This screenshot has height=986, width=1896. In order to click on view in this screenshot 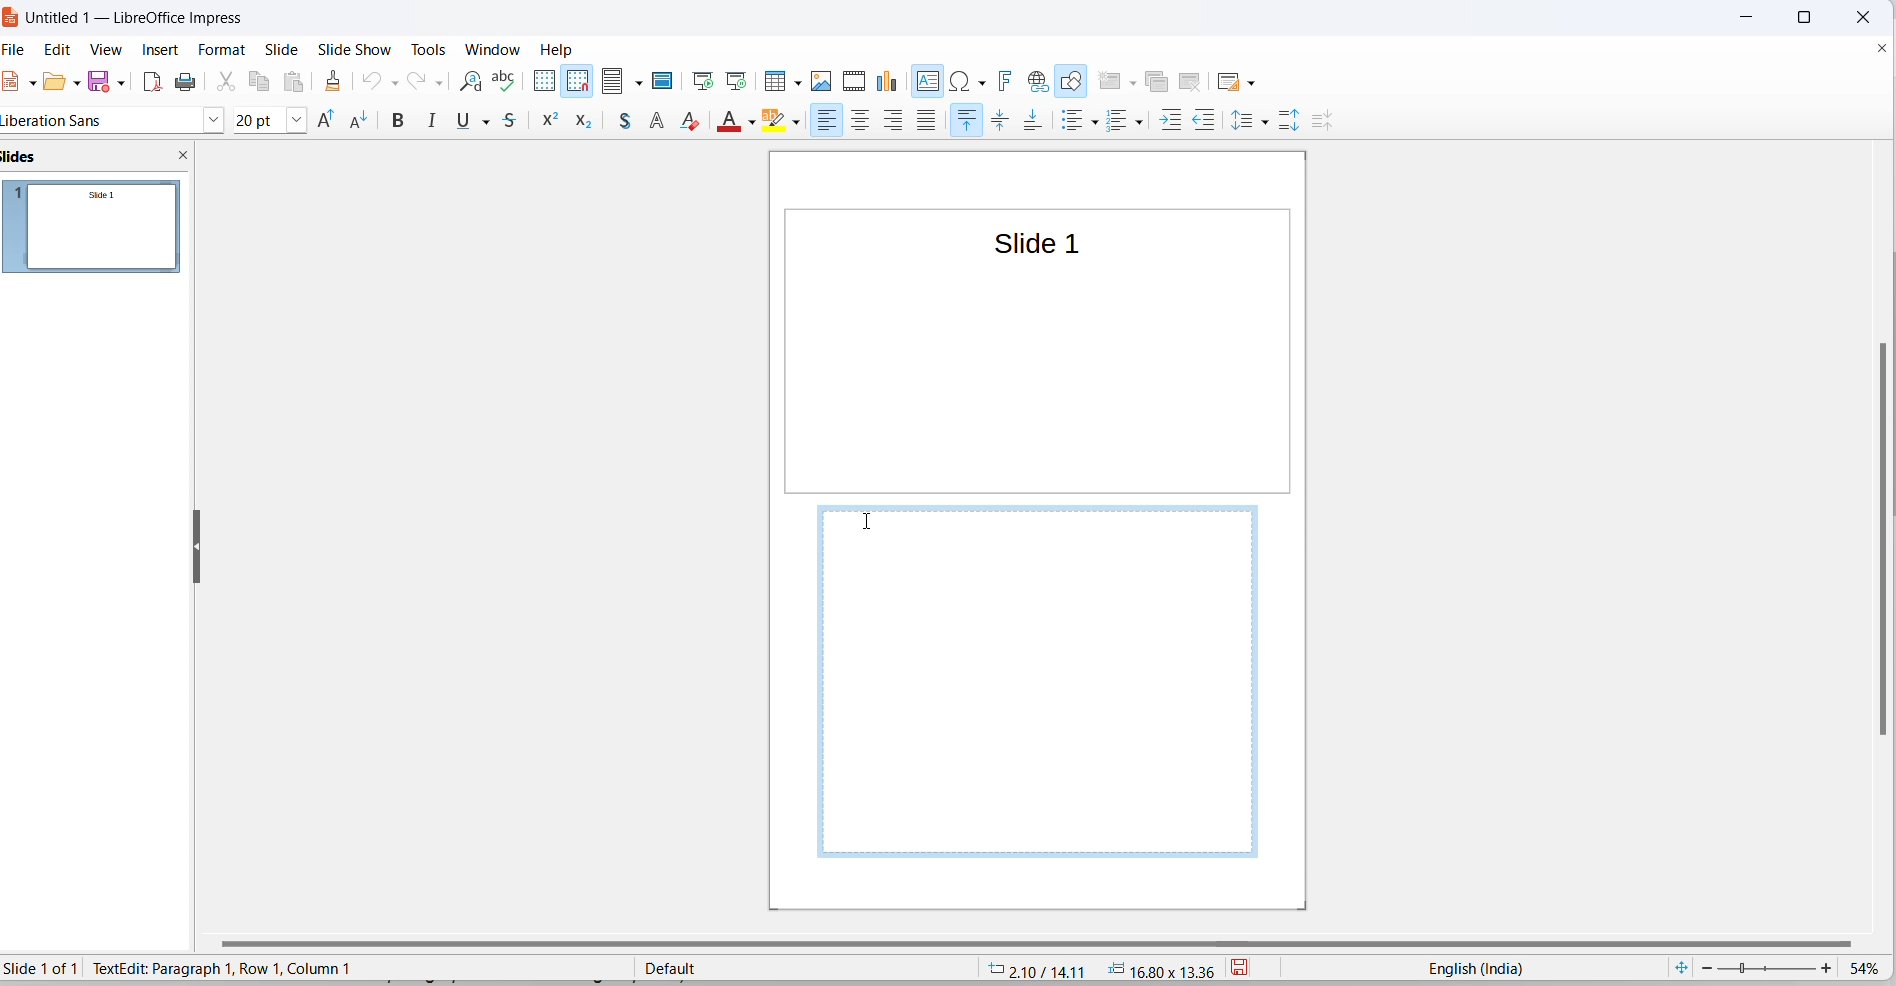, I will do `click(108, 51)`.